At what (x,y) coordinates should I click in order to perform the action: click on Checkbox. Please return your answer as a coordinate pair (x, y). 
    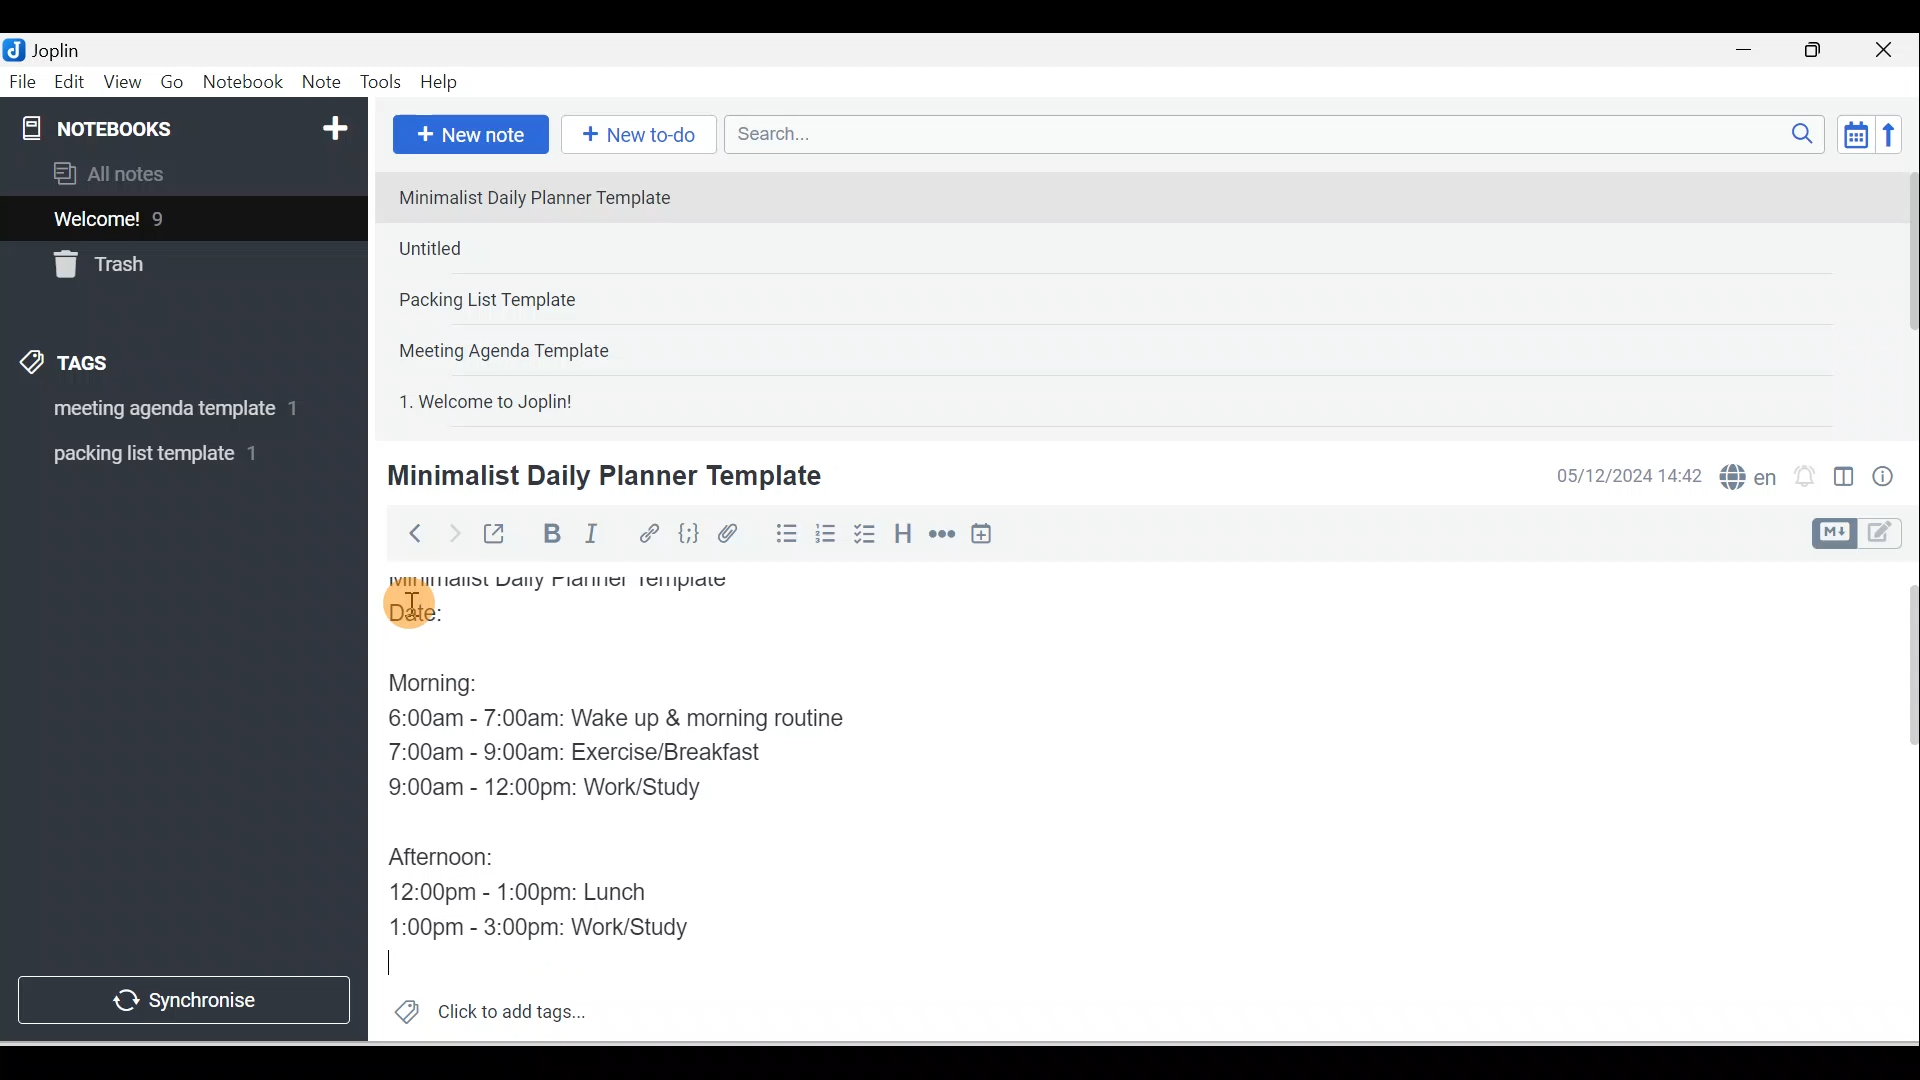
    Looking at the image, I should click on (863, 534).